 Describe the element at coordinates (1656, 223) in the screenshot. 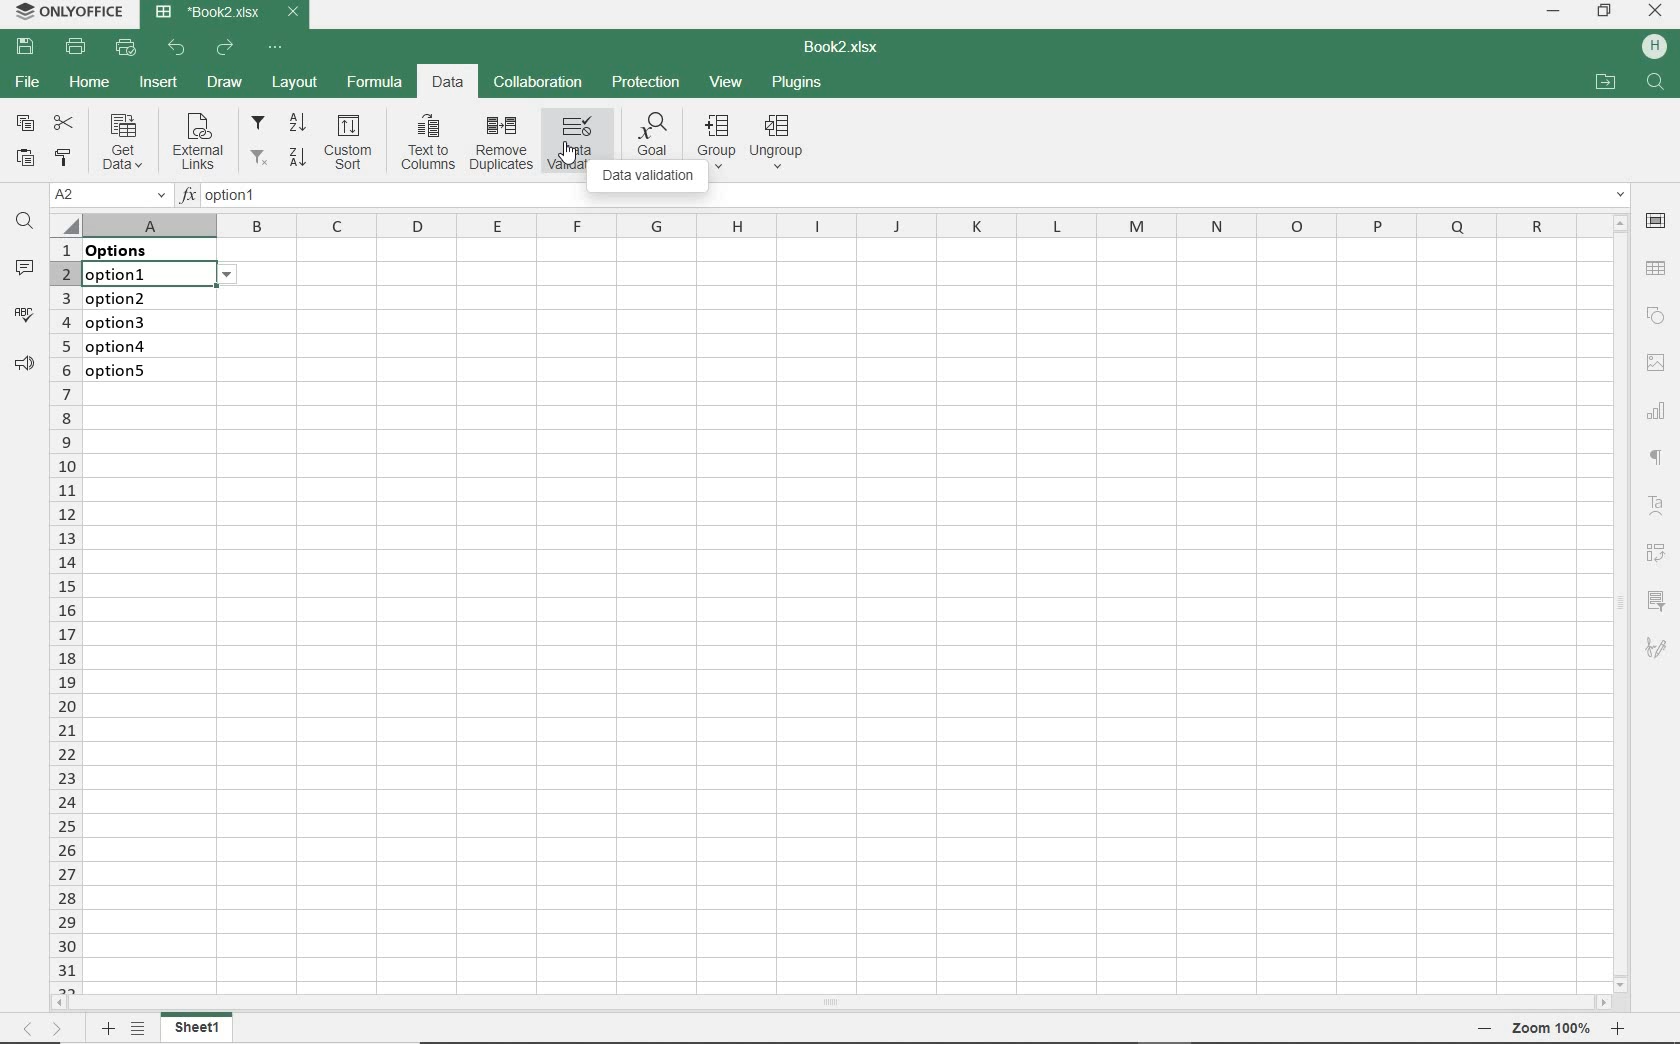

I see `CELL SETTINGS` at that location.